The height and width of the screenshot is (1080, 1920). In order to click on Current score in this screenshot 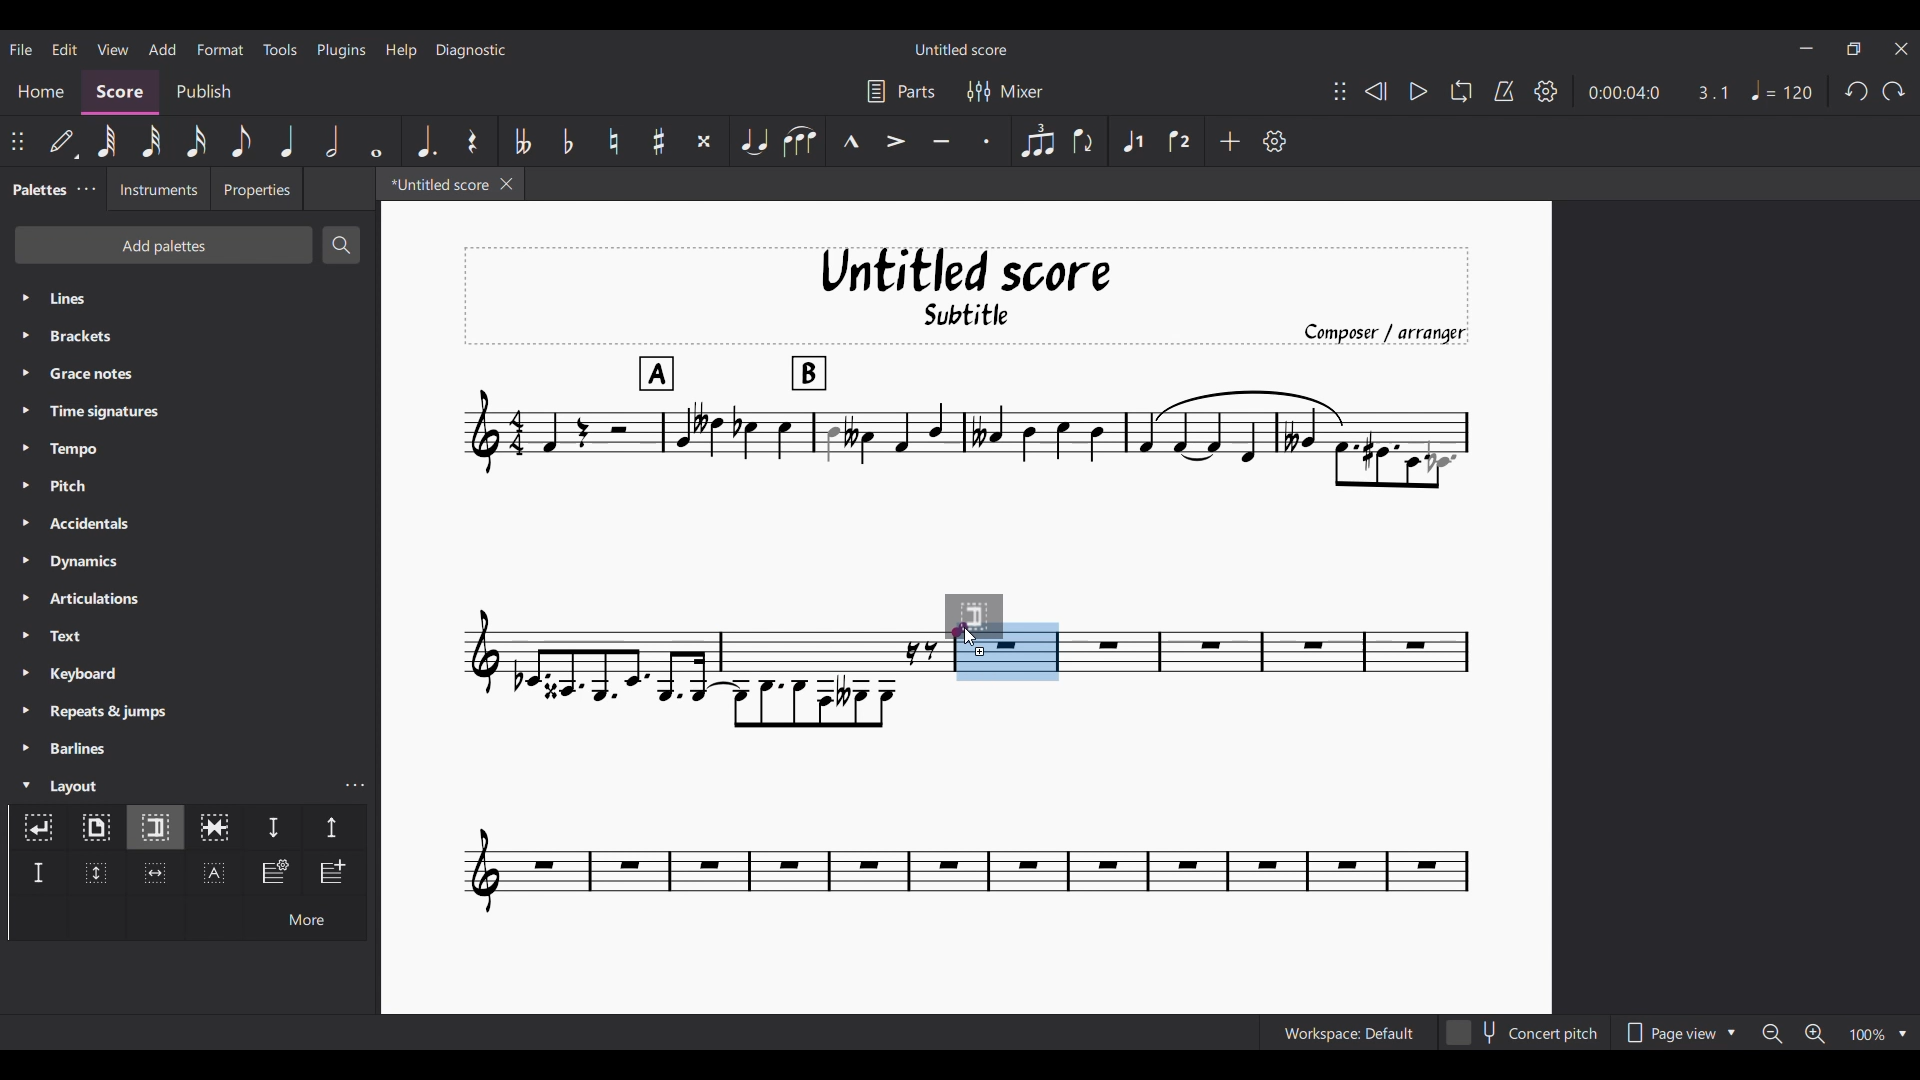, I will do `click(966, 798)`.